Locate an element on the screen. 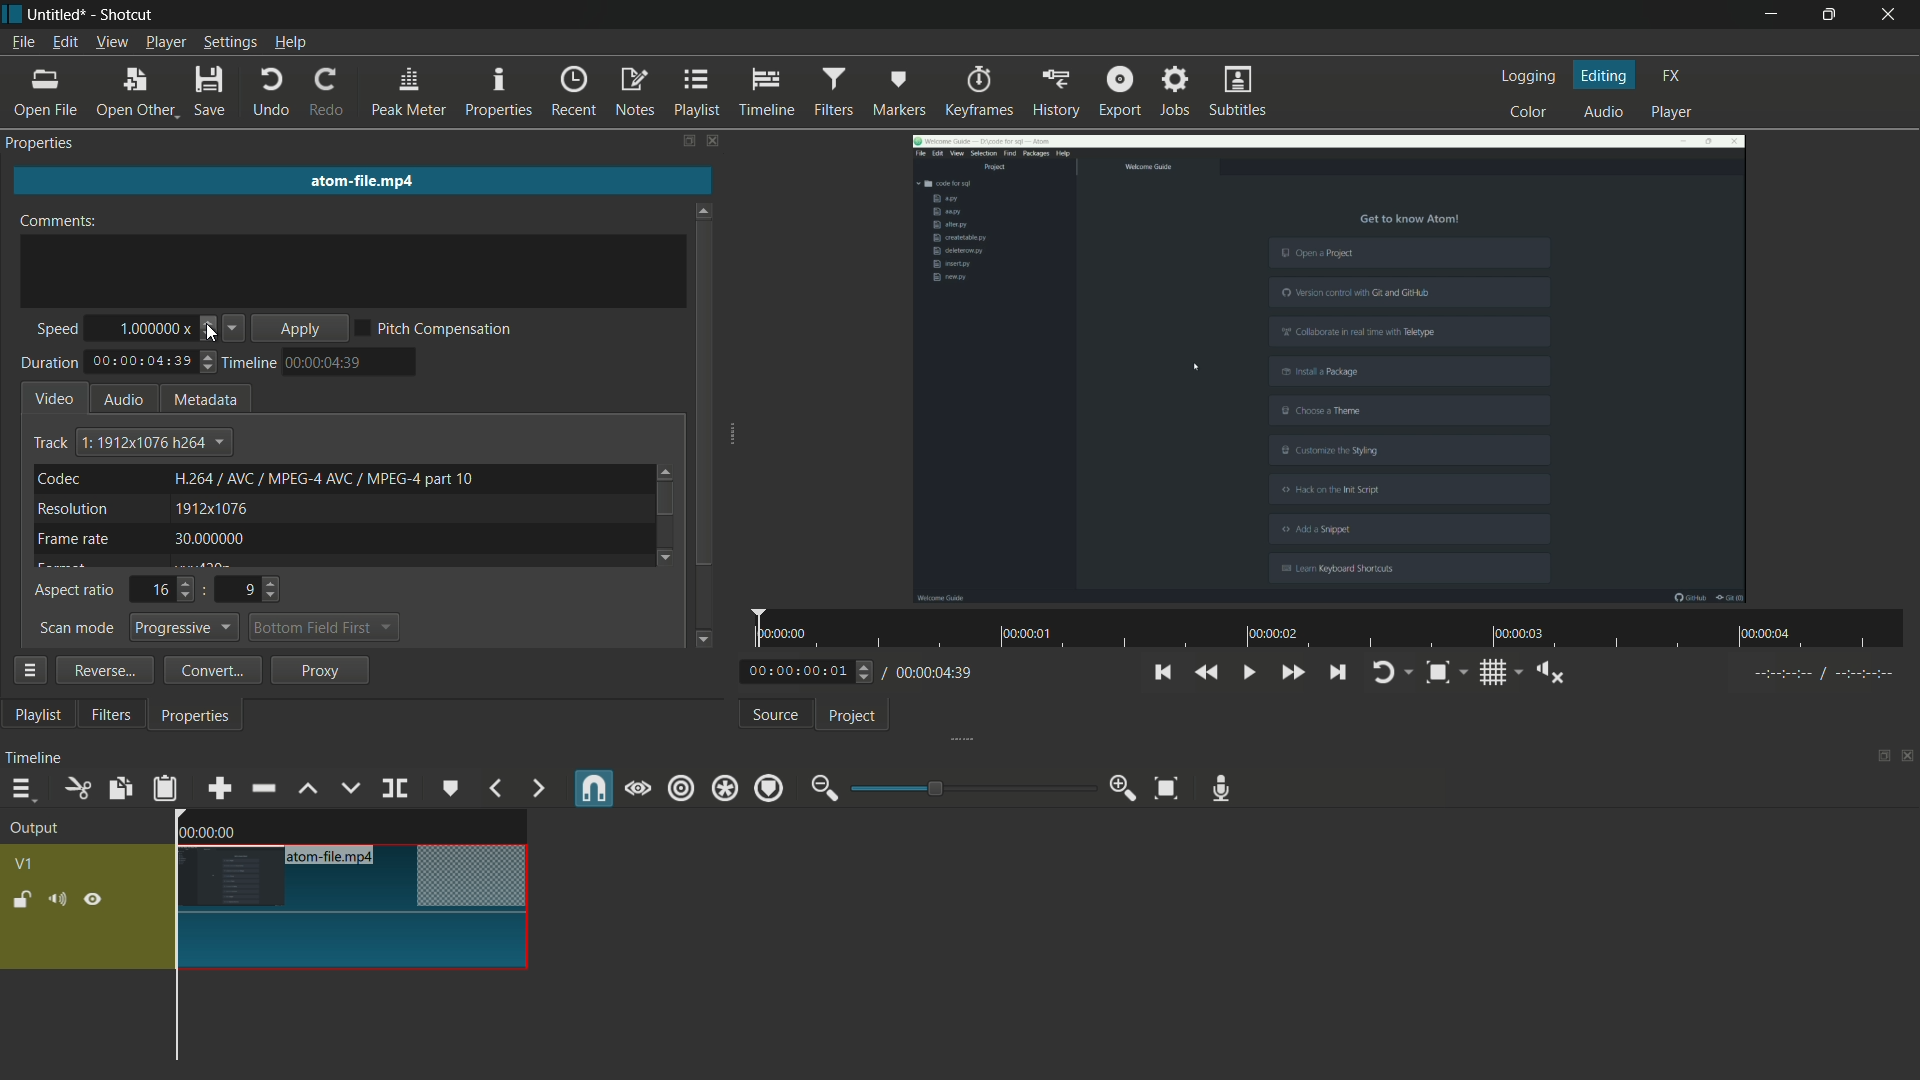  zoom out is located at coordinates (825, 788).